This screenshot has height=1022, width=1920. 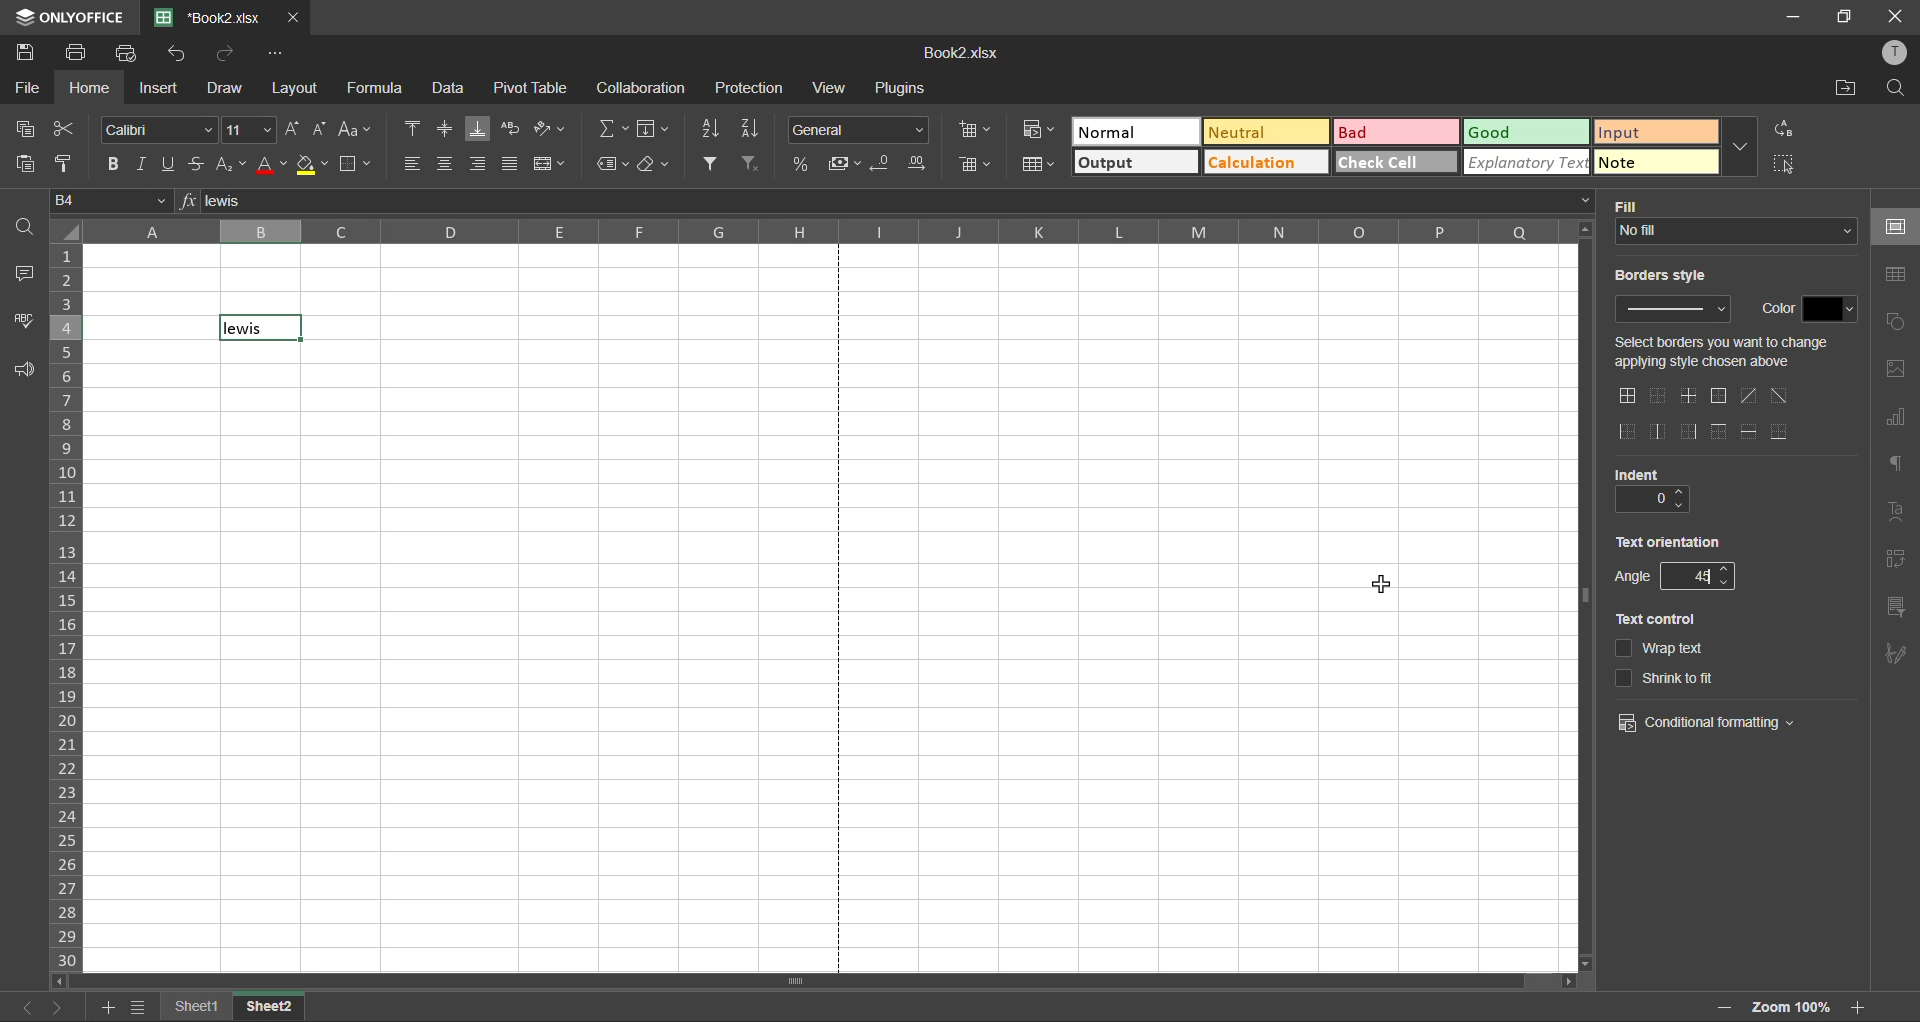 I want to click on select all, so click(x=1783, y=165).